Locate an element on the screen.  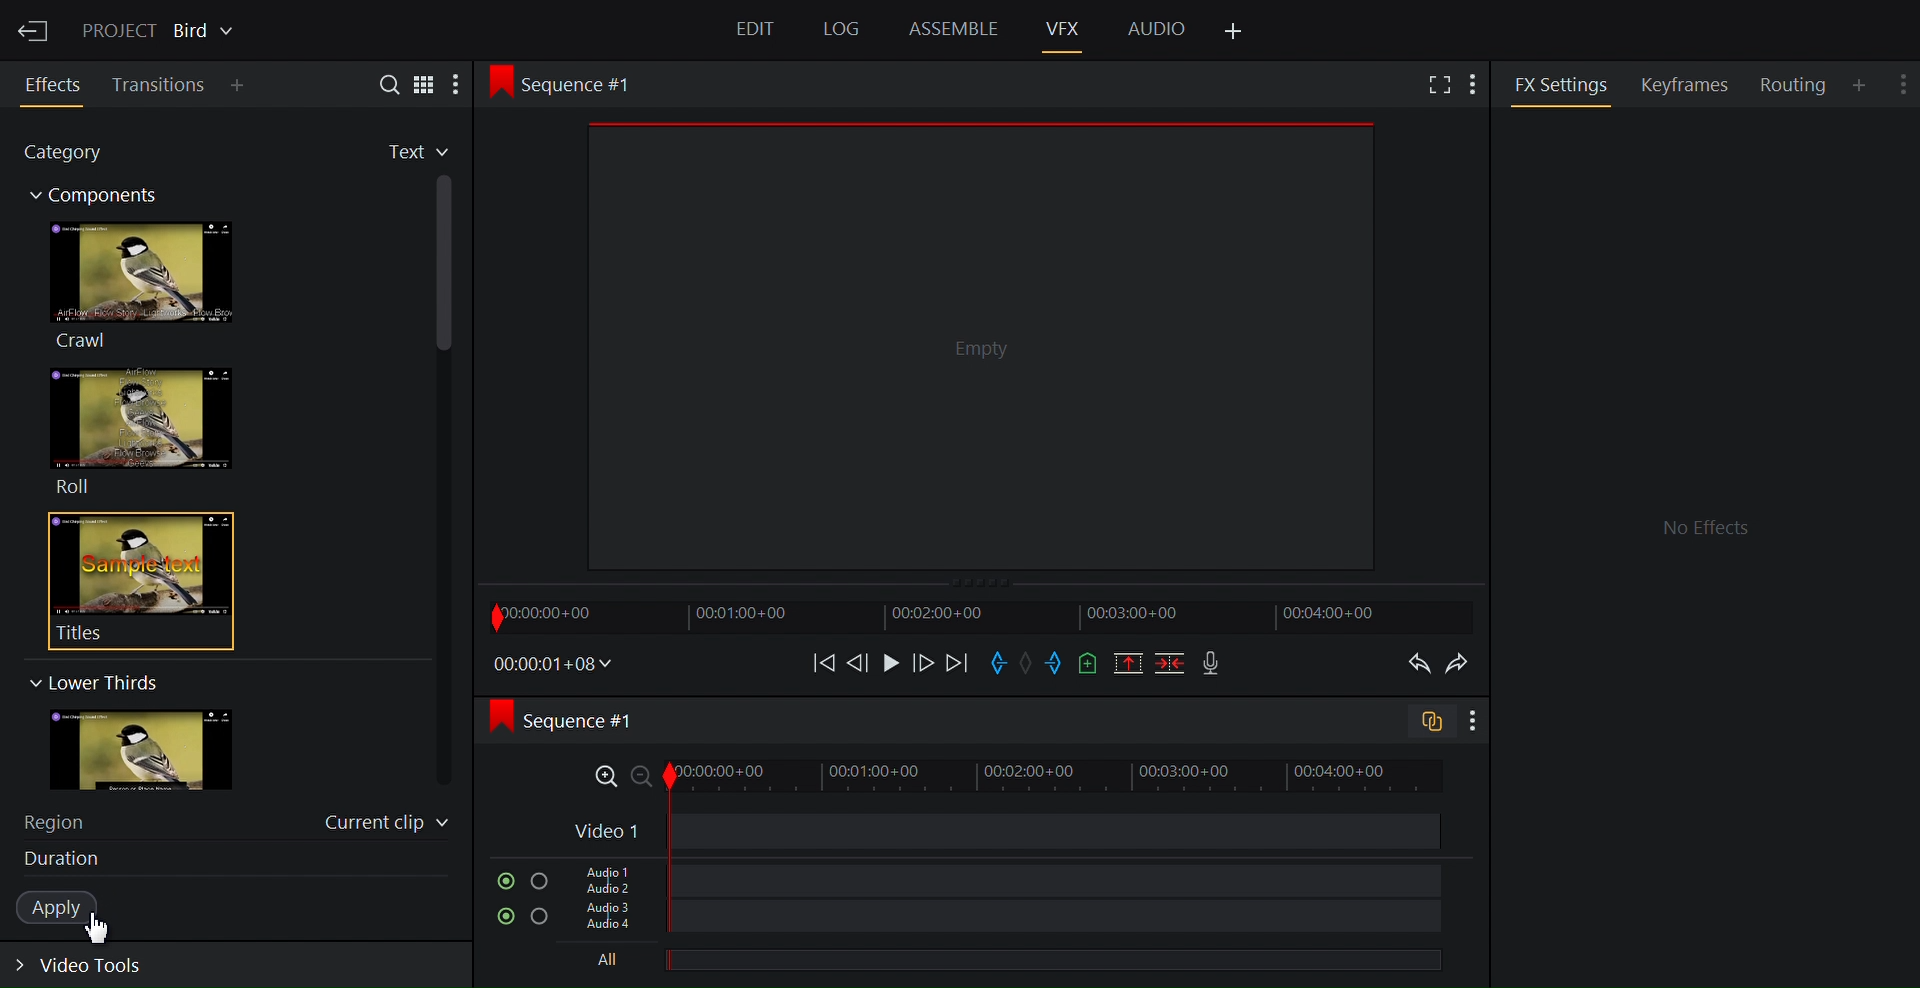
Mark in is located at coordinates (1001, 661).